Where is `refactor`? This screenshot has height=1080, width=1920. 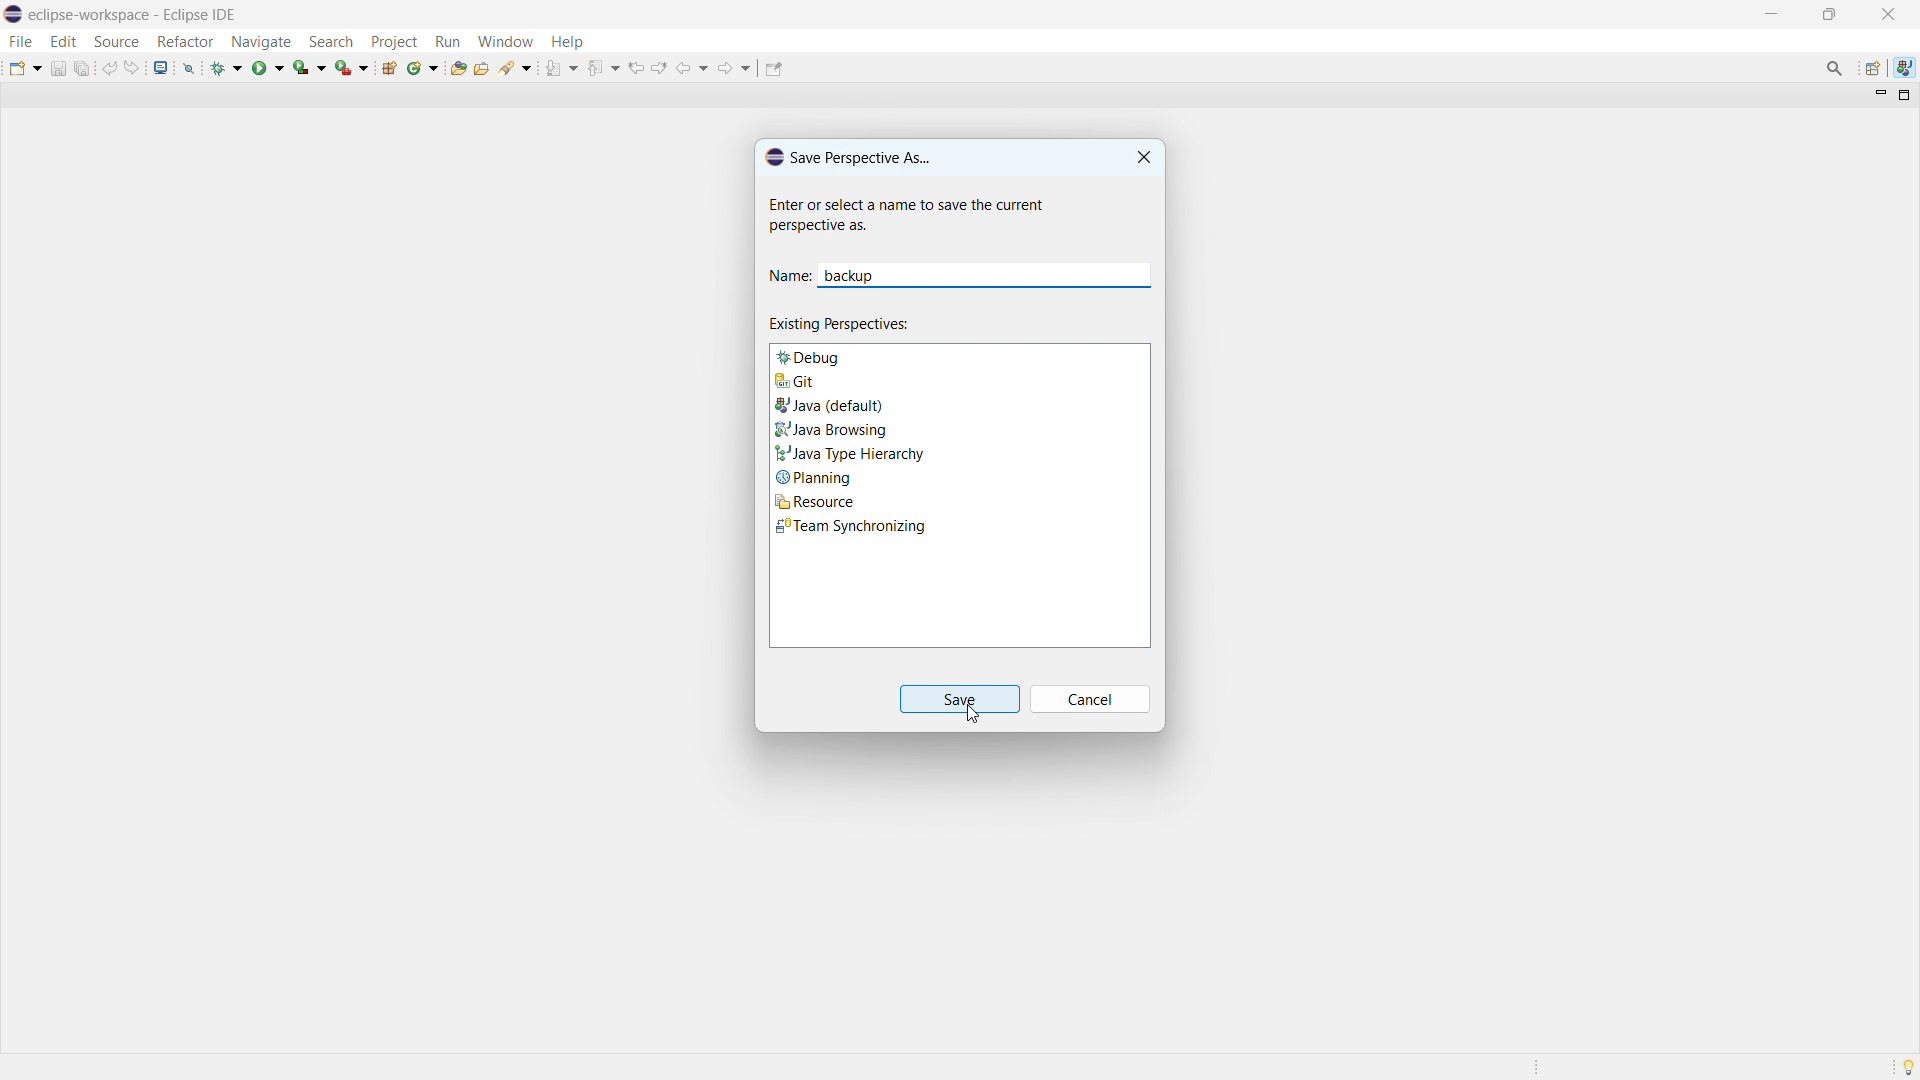
refactor is located at coordinates (186, 43).